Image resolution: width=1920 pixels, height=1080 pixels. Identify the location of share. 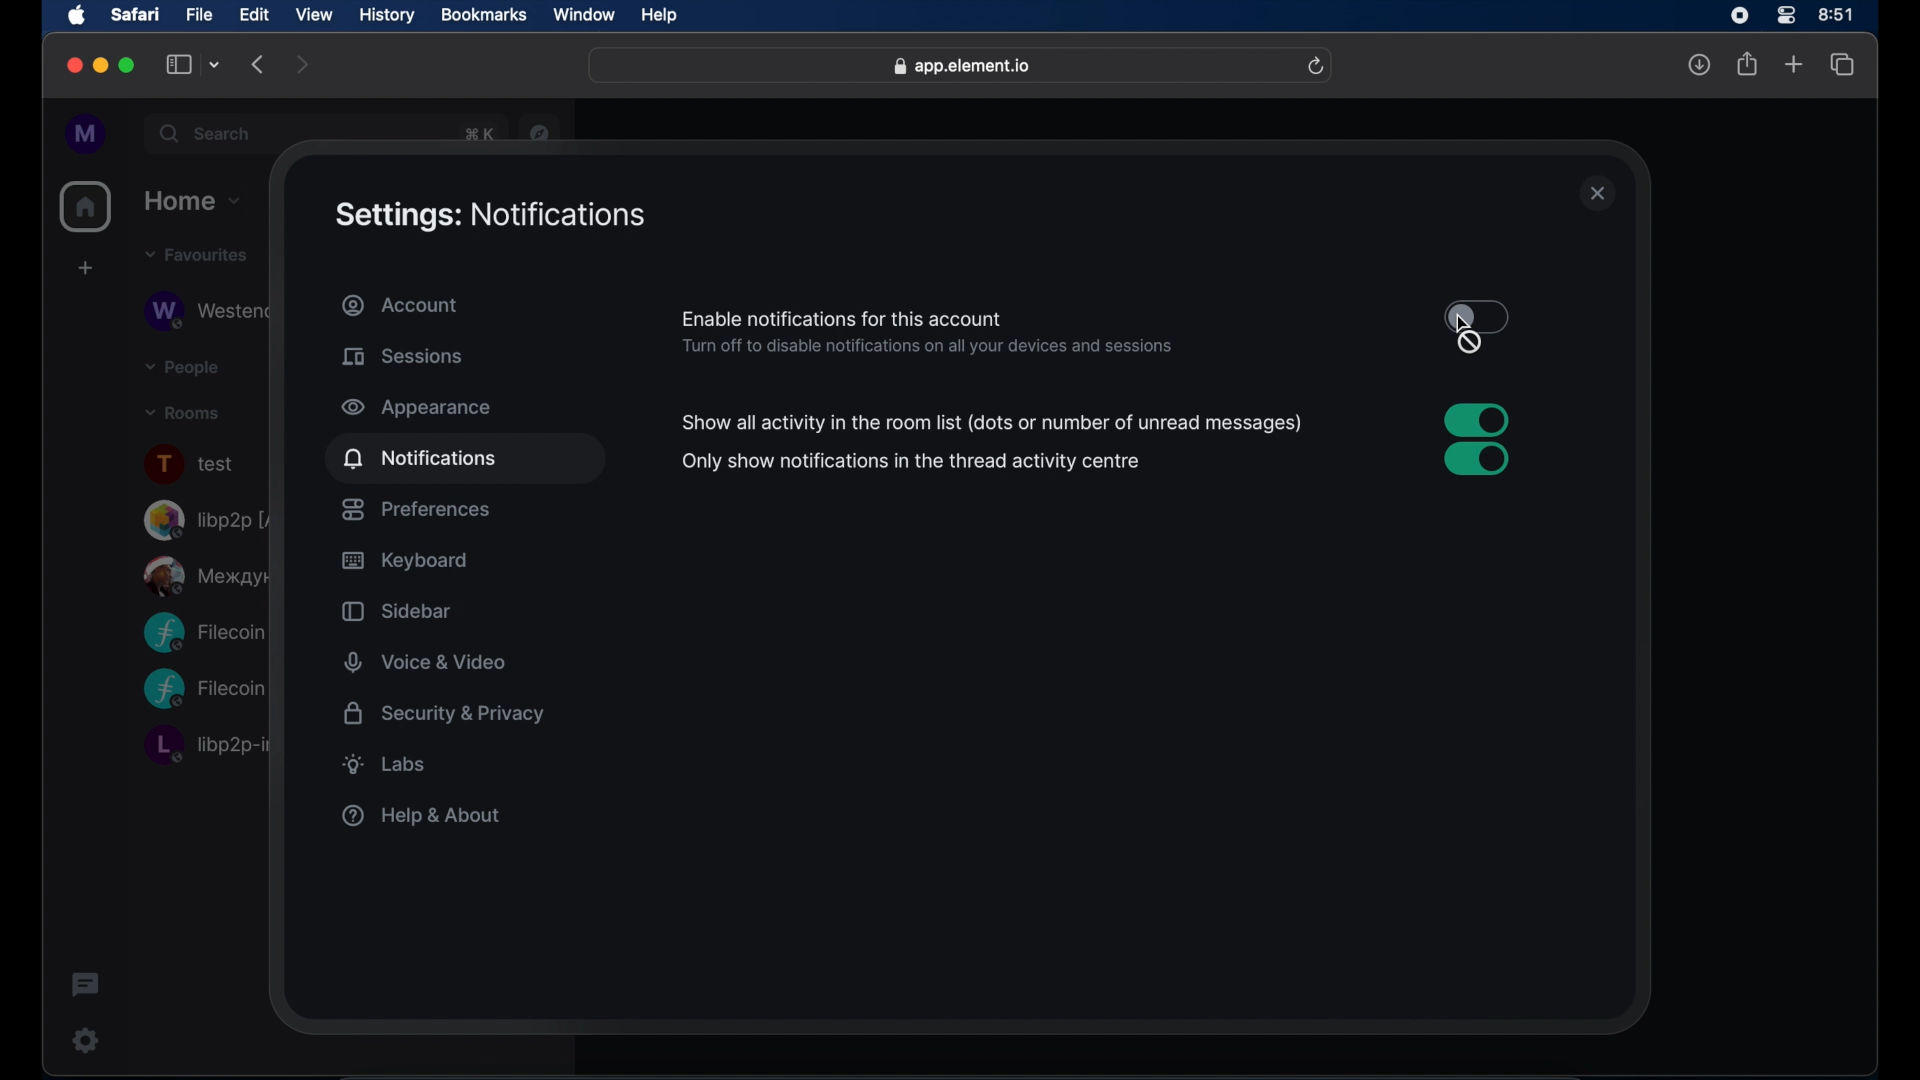
(1749, 65).